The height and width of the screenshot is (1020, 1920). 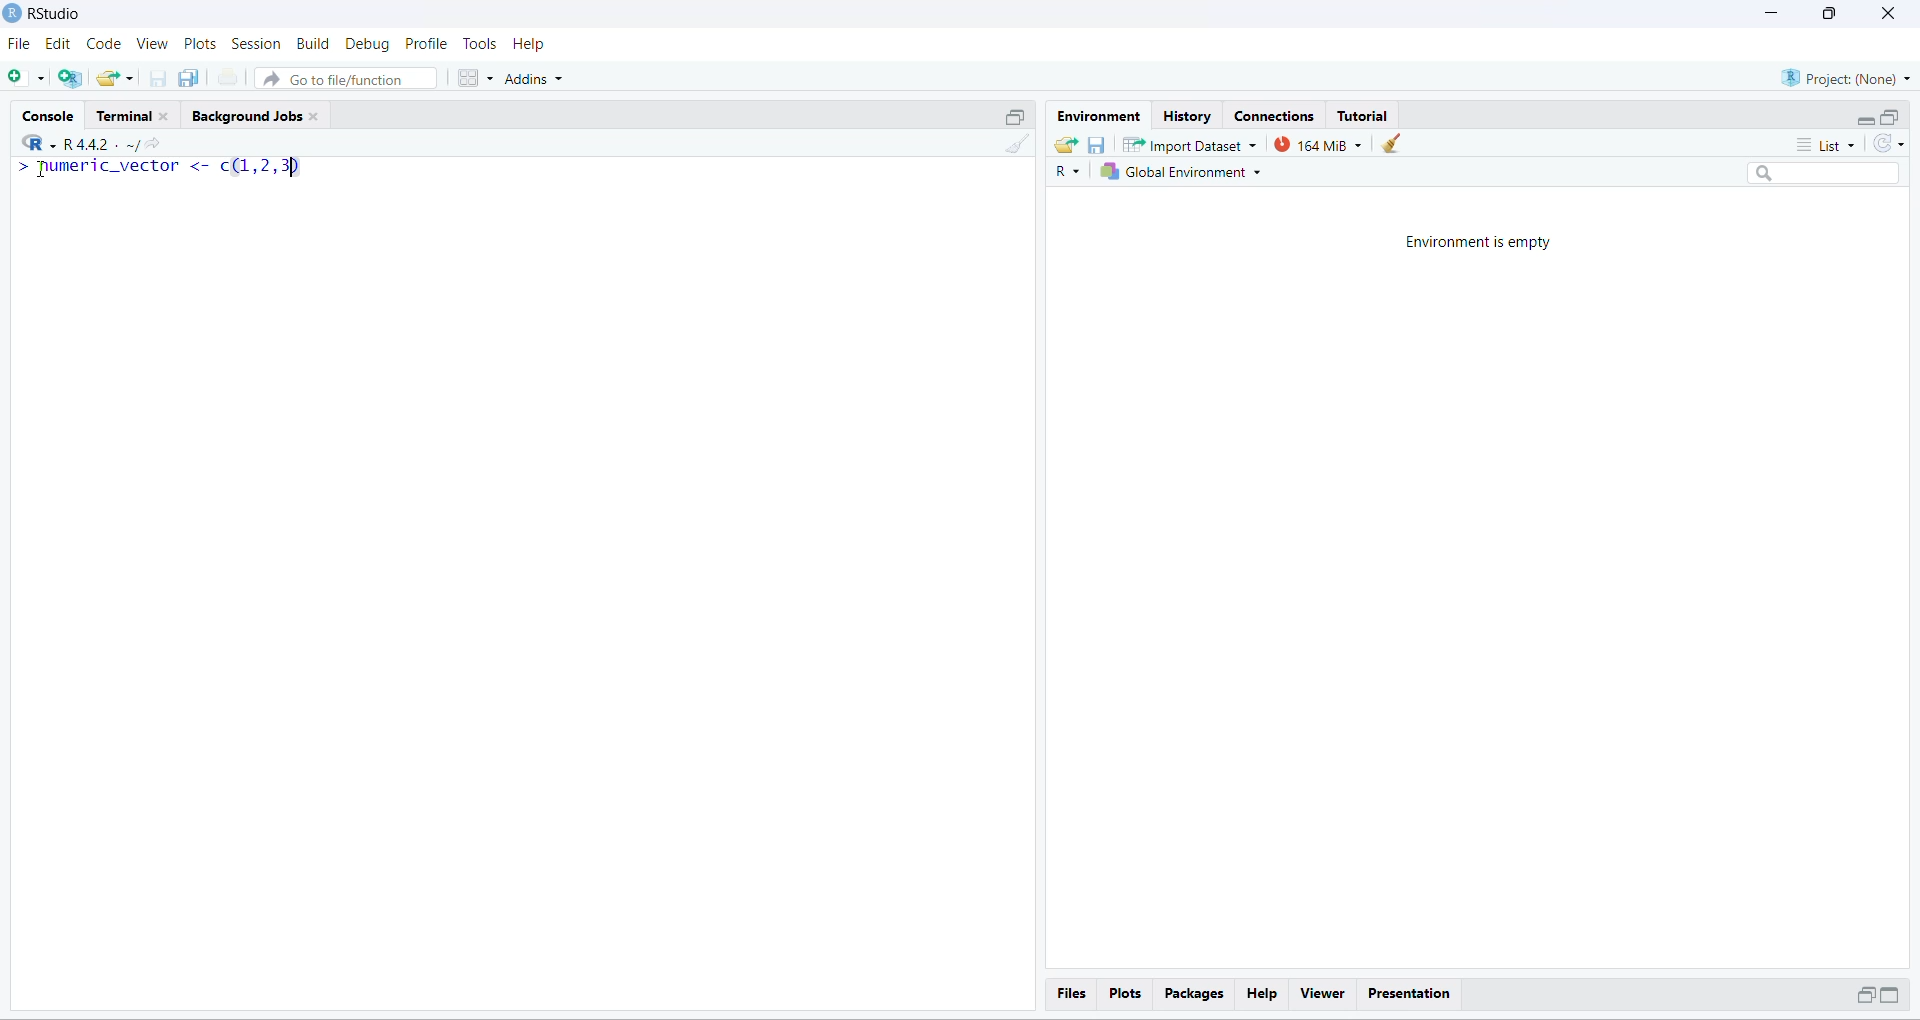 What do you see at coordinates (102, 44) in the screenshot?
I see `Code` at bounding box center [102, 44].